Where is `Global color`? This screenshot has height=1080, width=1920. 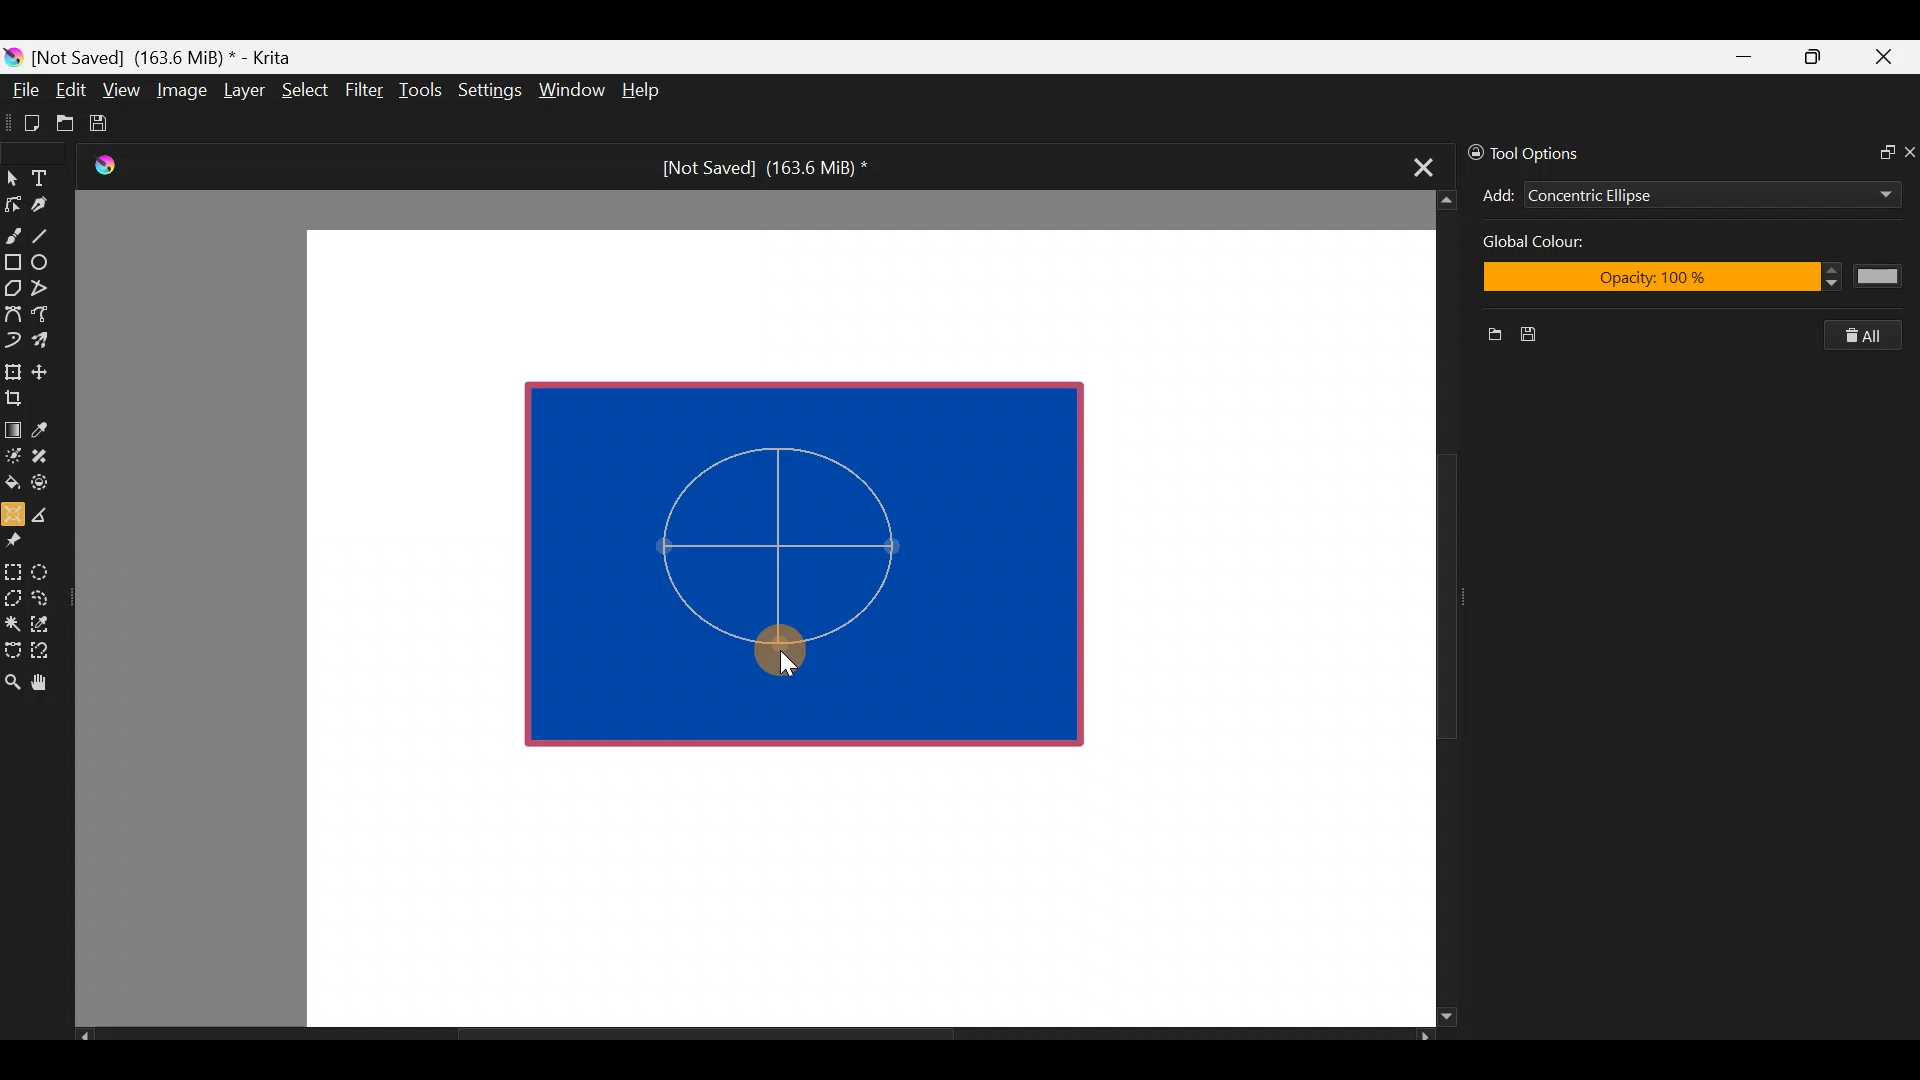 Global color is located at coordinates (1589, 244).